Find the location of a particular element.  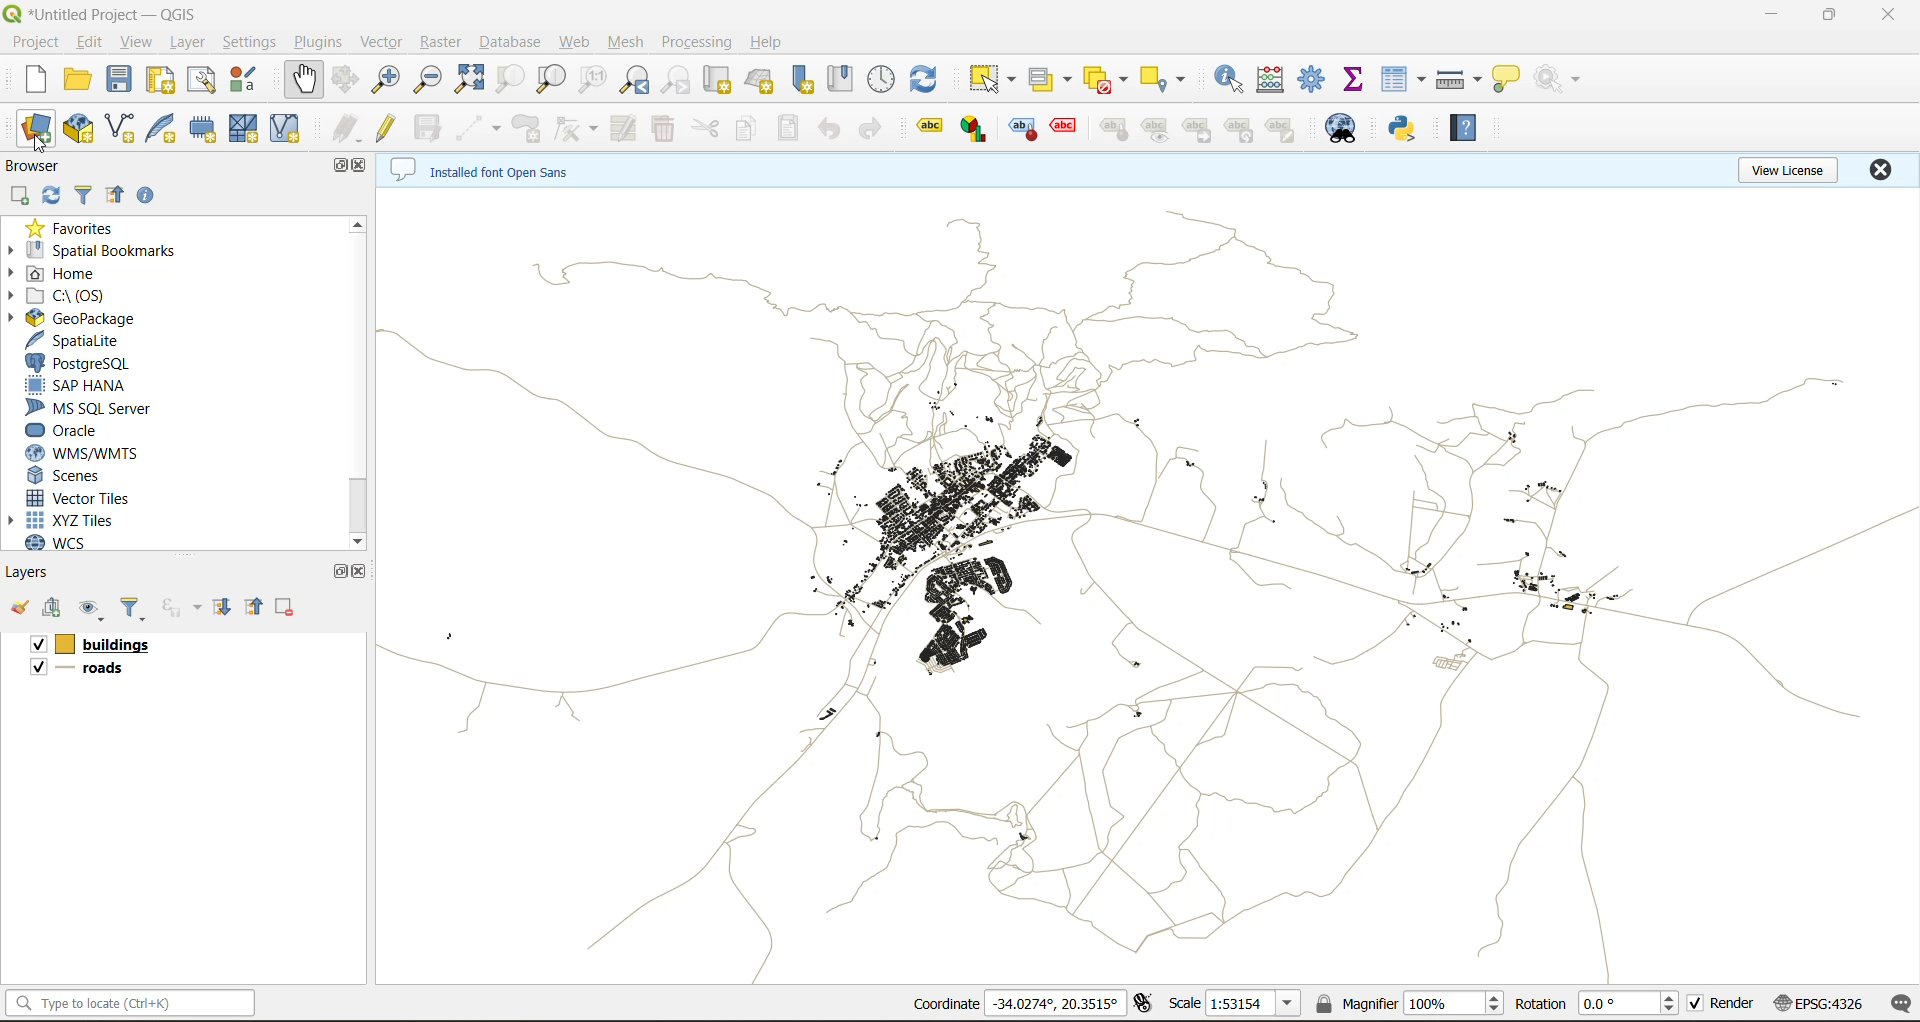

plugins is located at coordinates (323, 41).